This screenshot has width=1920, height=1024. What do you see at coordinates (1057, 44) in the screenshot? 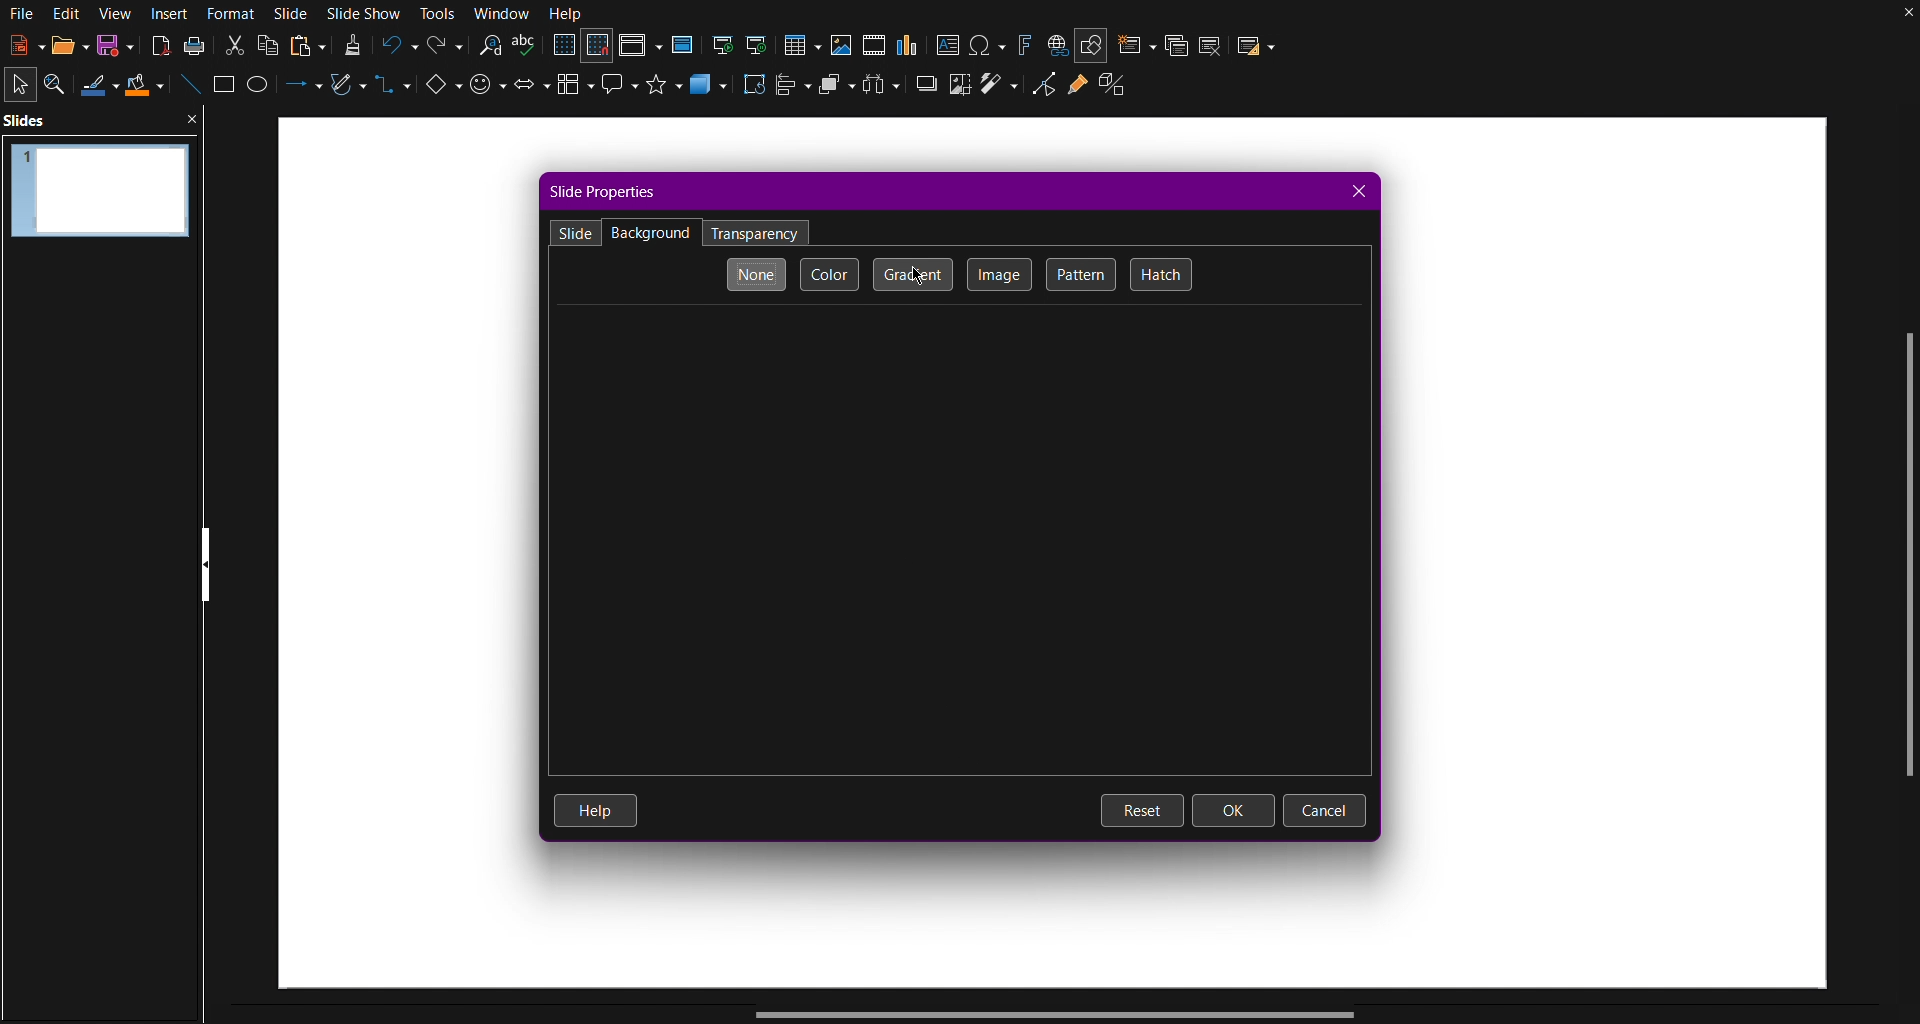
I see `Insert hyperlink` at bounding box center [1057, 44].